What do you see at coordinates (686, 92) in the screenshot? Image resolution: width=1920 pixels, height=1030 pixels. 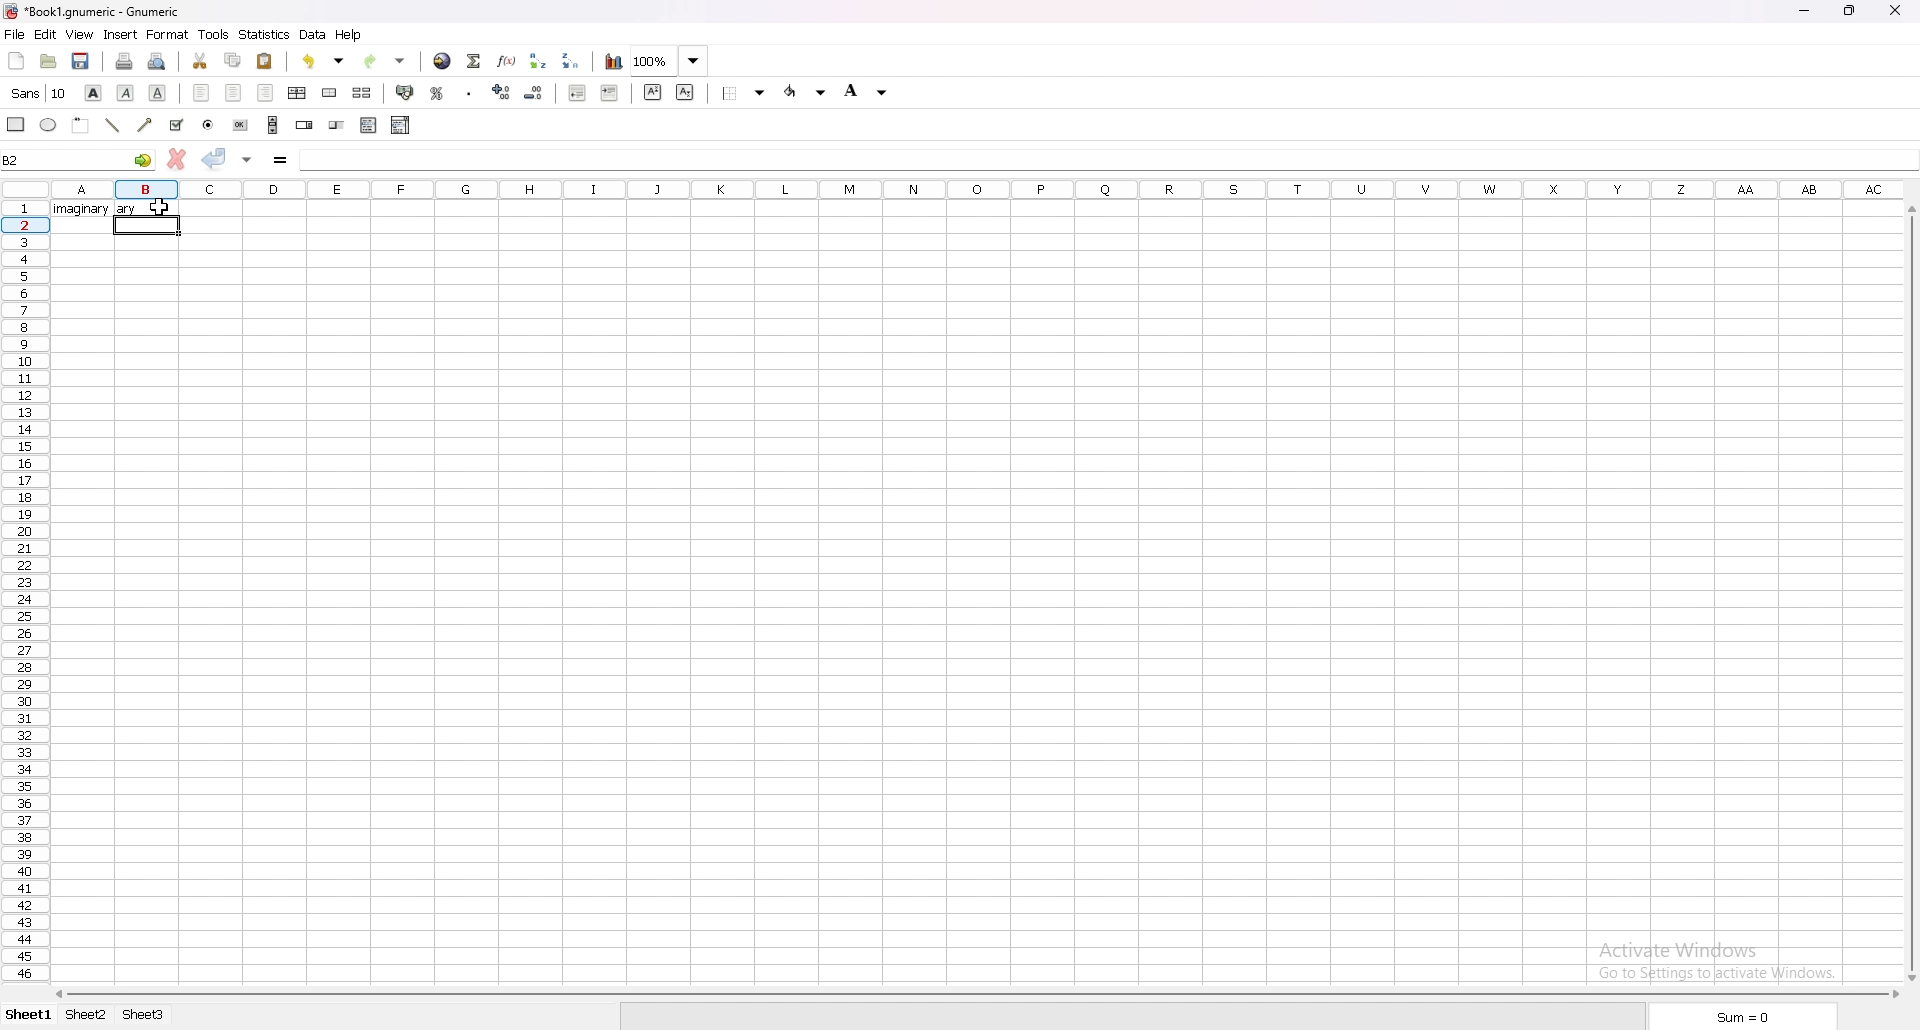 I see `subscript` at bounding box center [686, 92].